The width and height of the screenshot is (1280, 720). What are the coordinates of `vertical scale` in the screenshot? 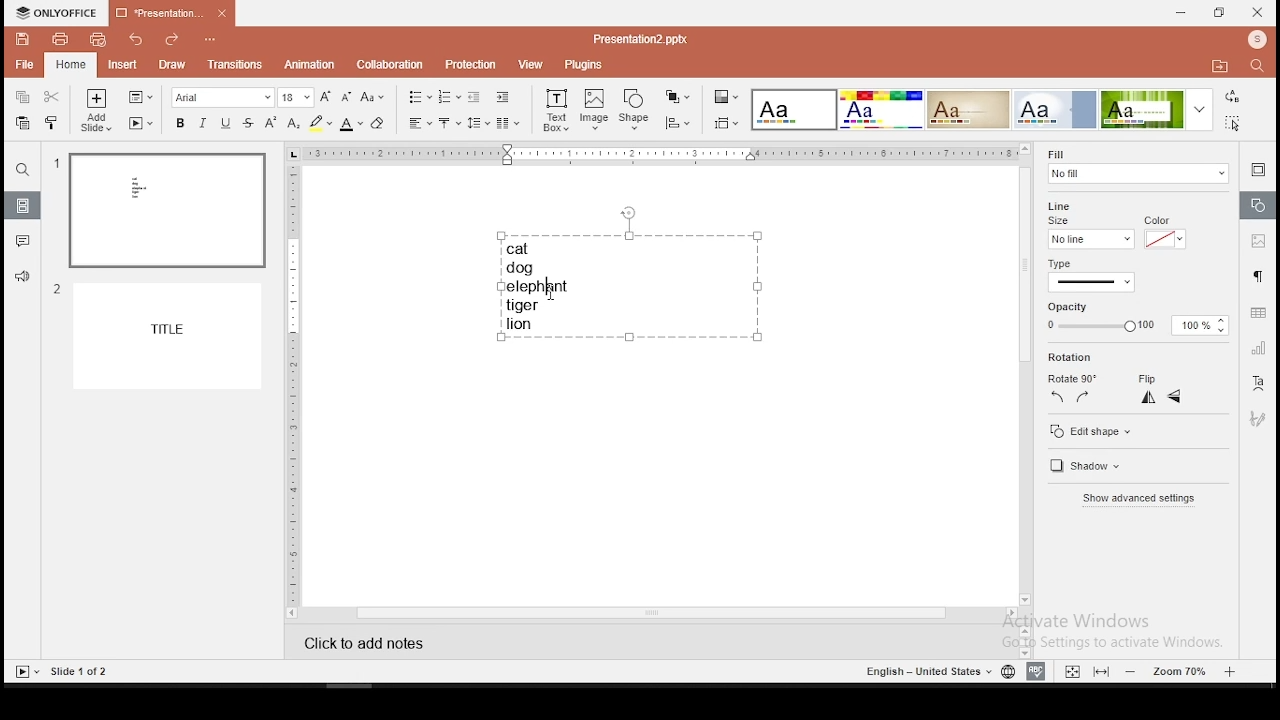 It's located at (293, 383).